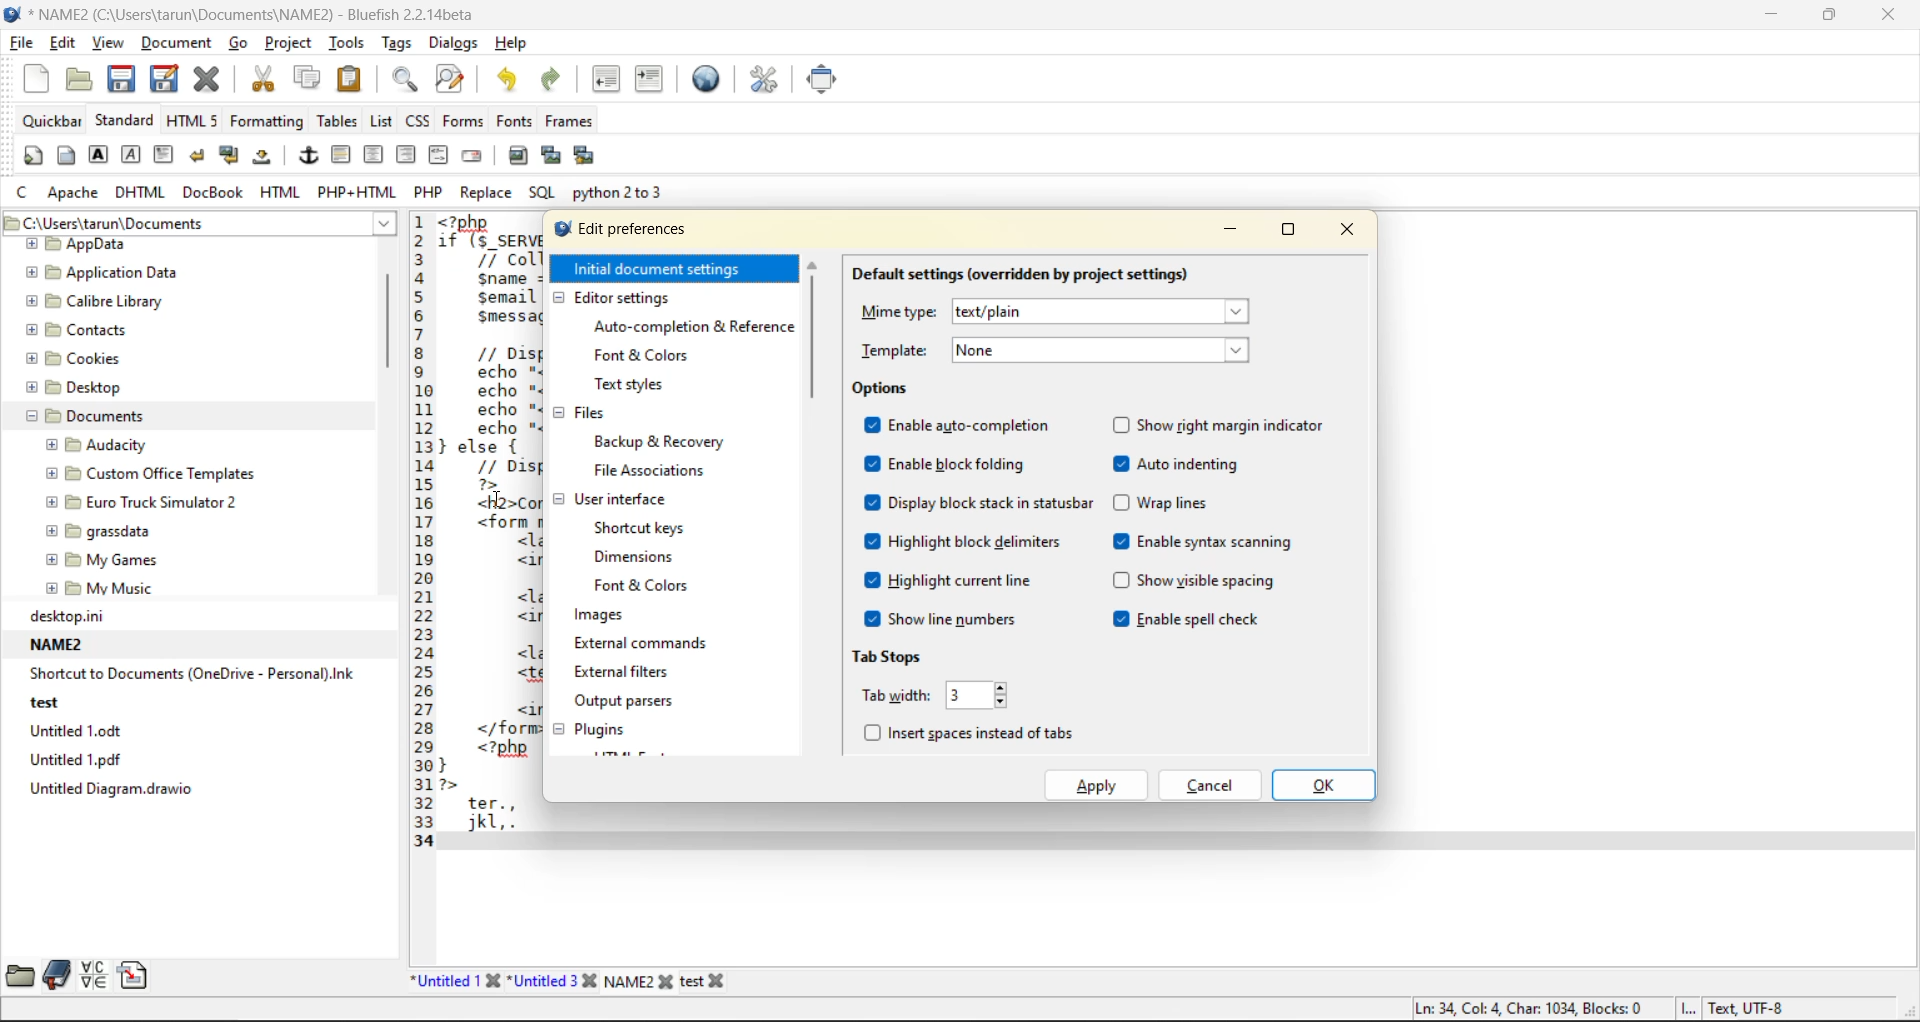  I want to click on font and colors, so click(646, 355).